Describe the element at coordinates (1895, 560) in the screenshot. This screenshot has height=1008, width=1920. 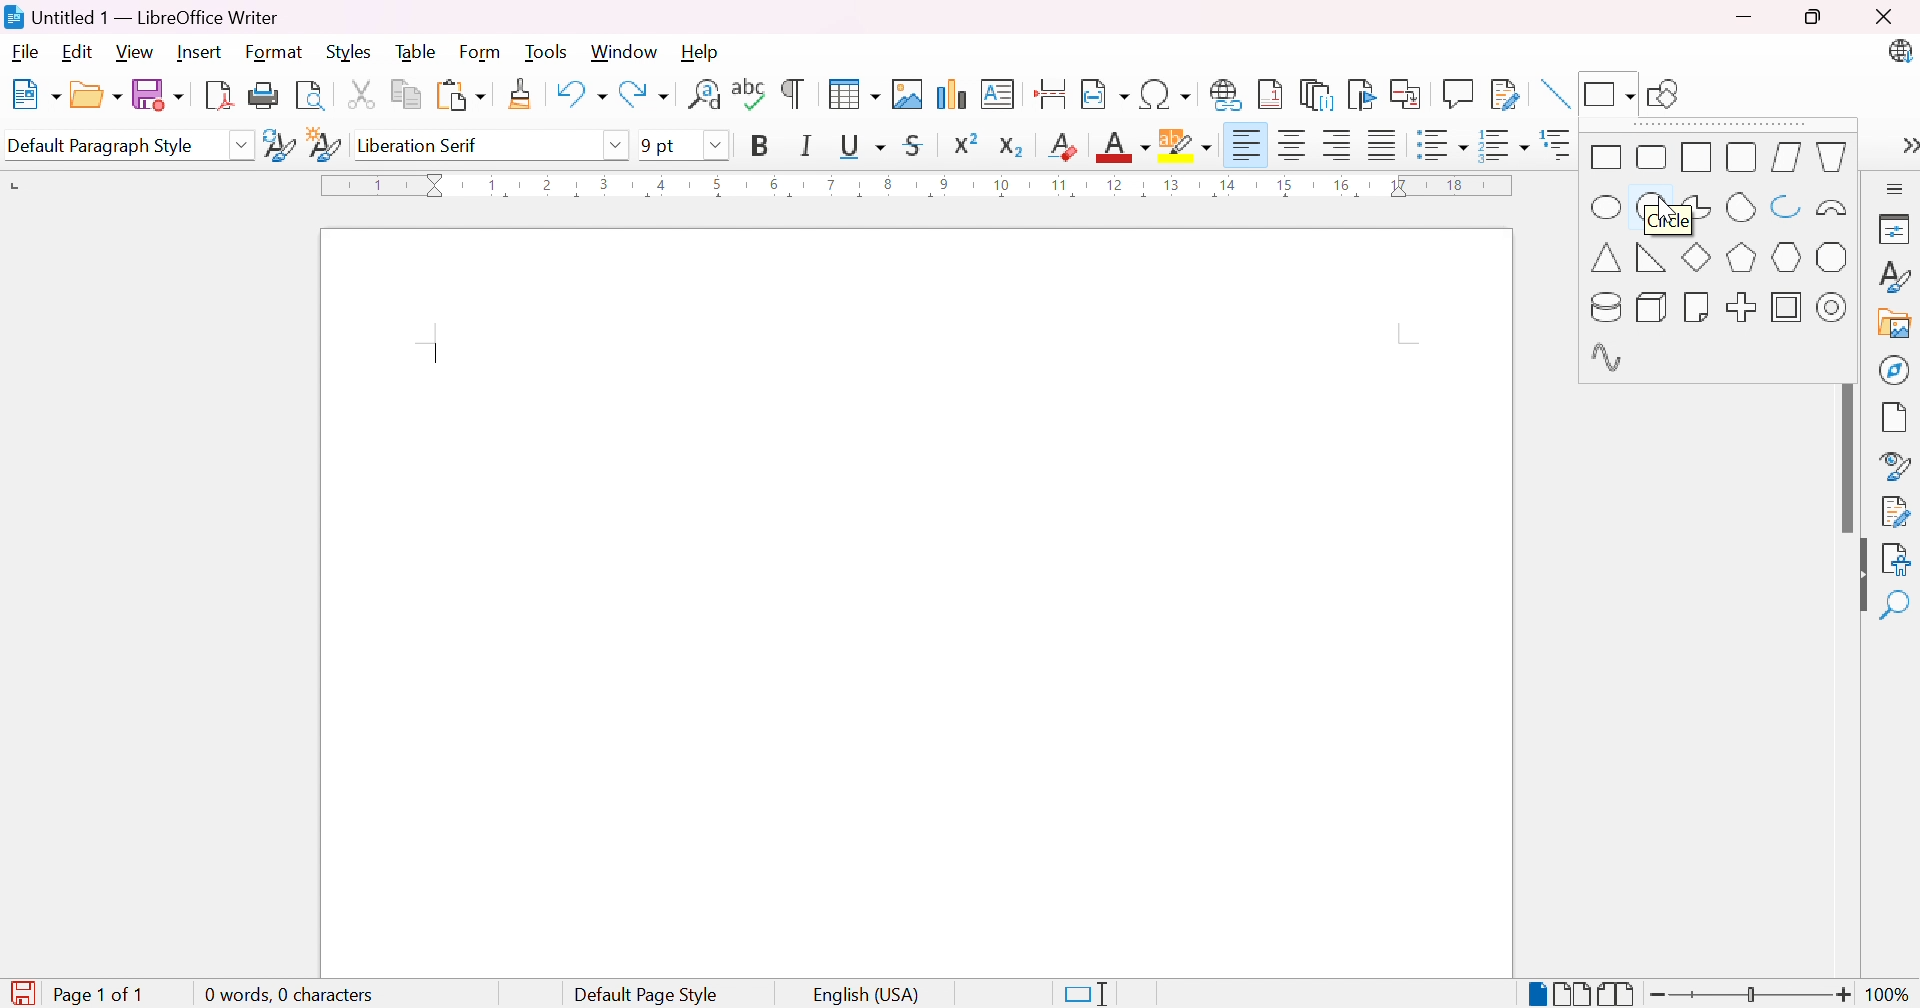
I see `Accessibility check` at that location.